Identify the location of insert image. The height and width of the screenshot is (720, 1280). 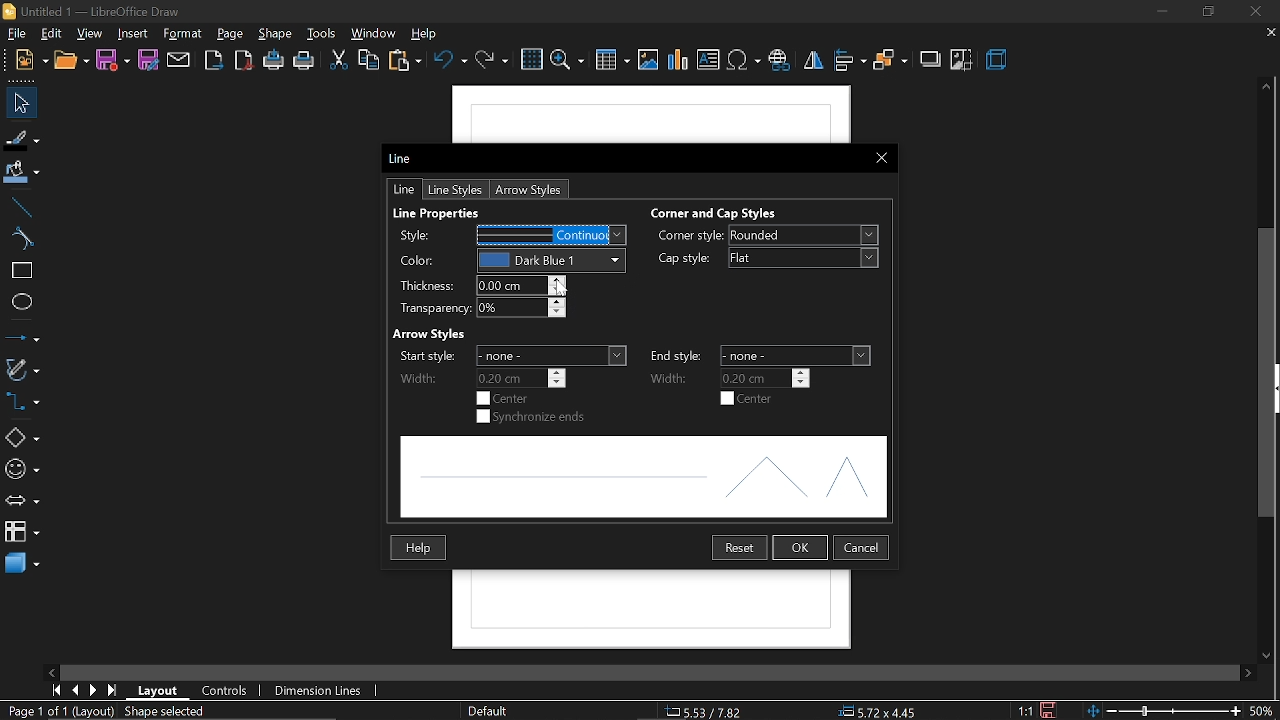
(649, 61).